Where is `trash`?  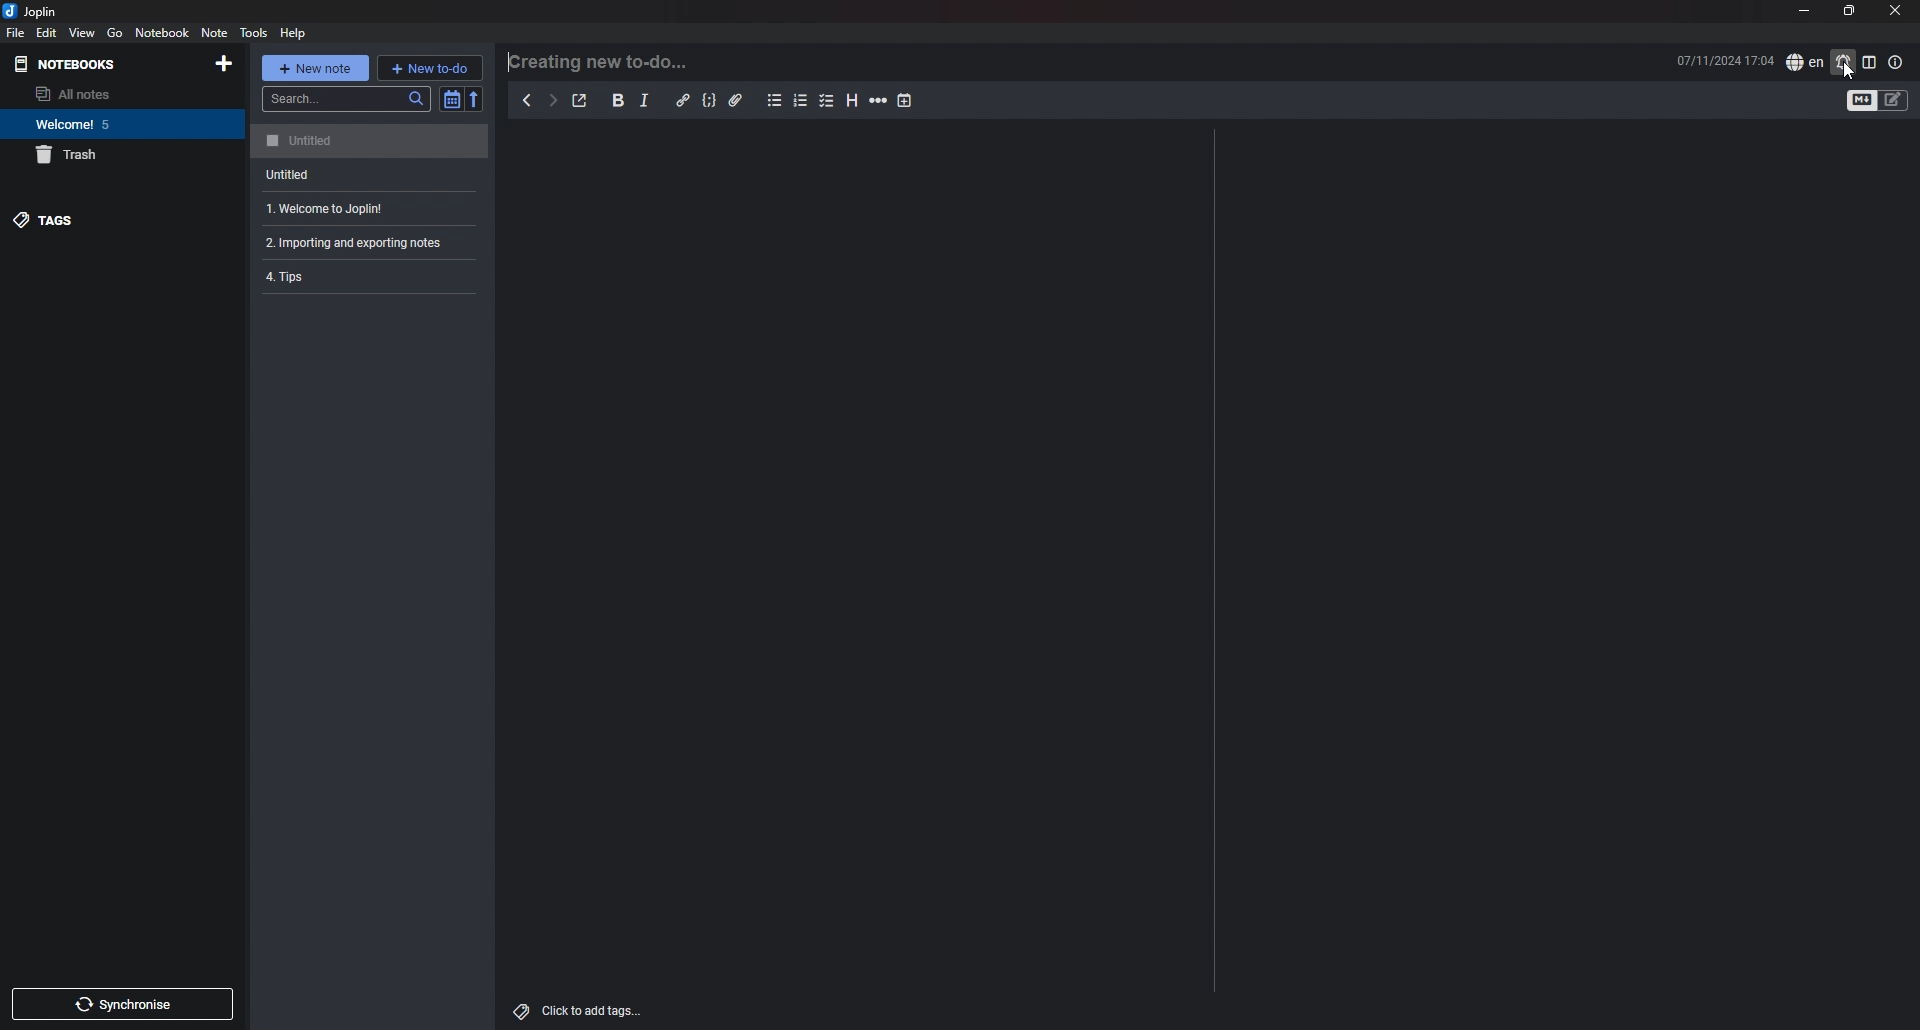 trash is located at coordinates (111, 155).